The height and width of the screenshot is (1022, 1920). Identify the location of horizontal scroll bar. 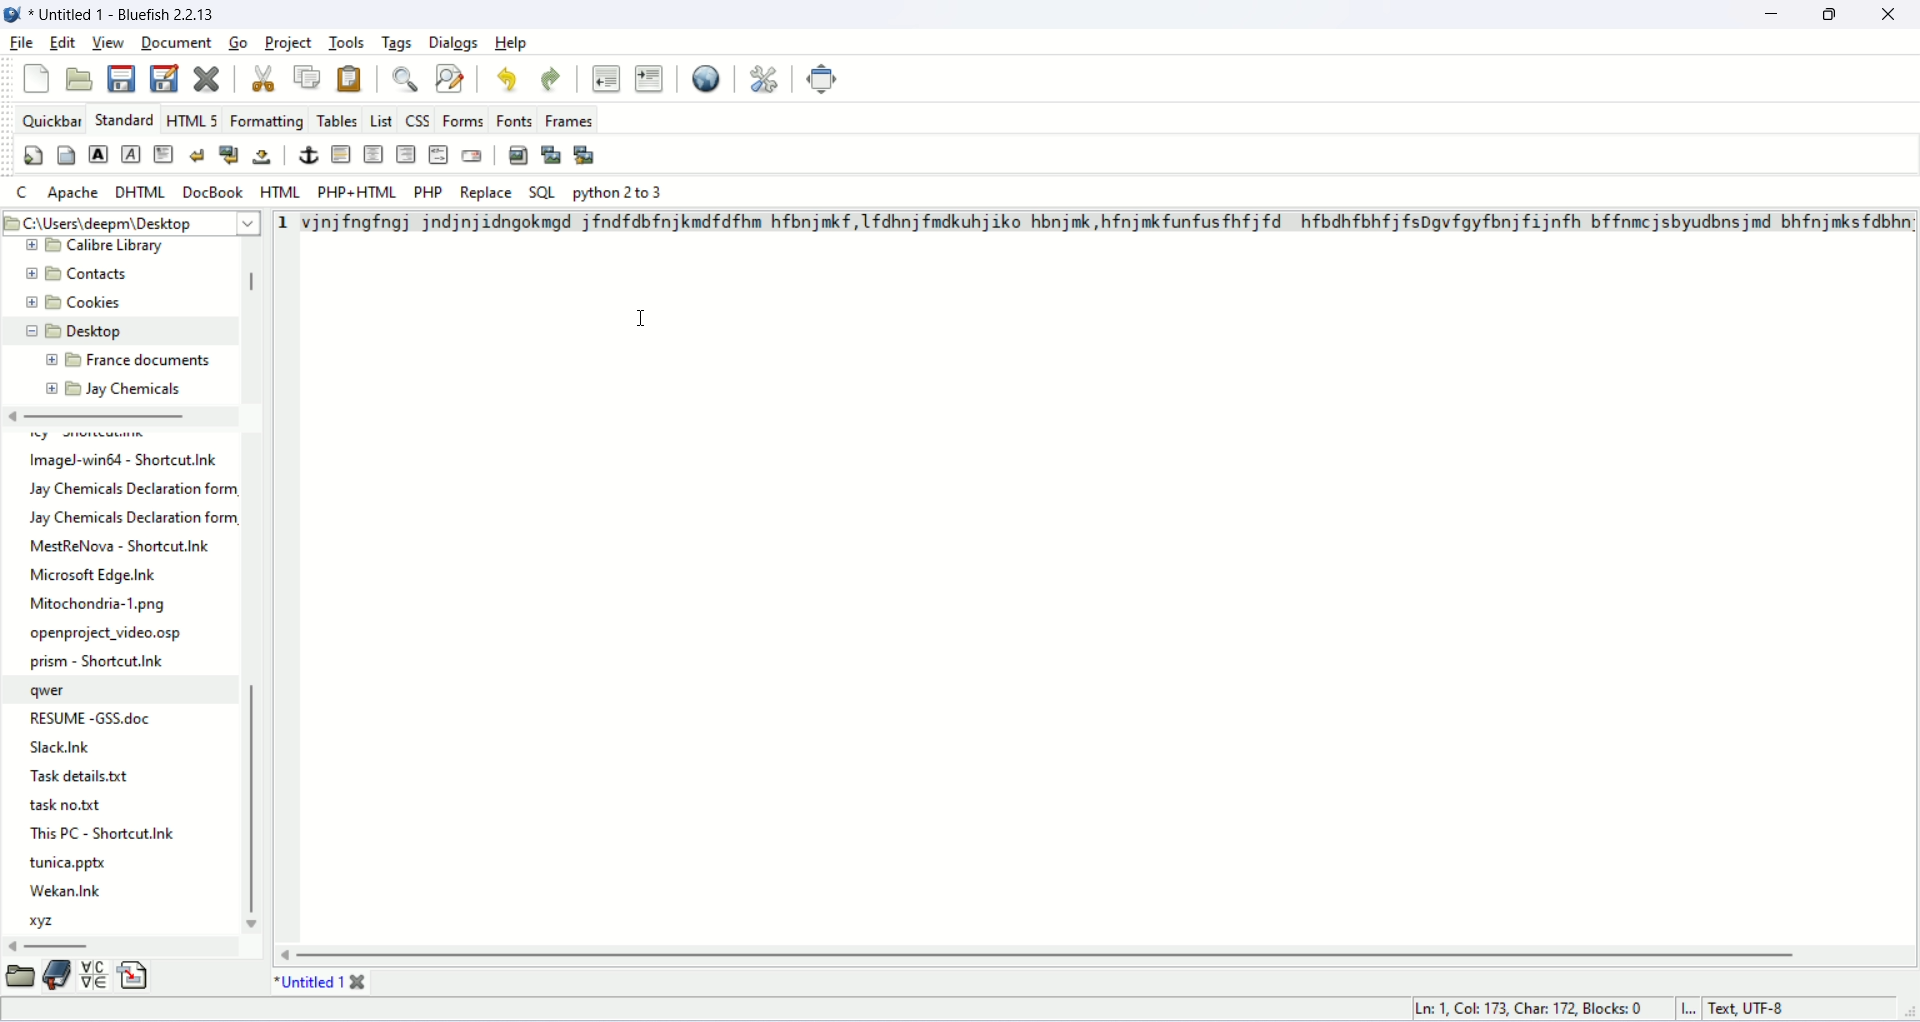
(101, 415).